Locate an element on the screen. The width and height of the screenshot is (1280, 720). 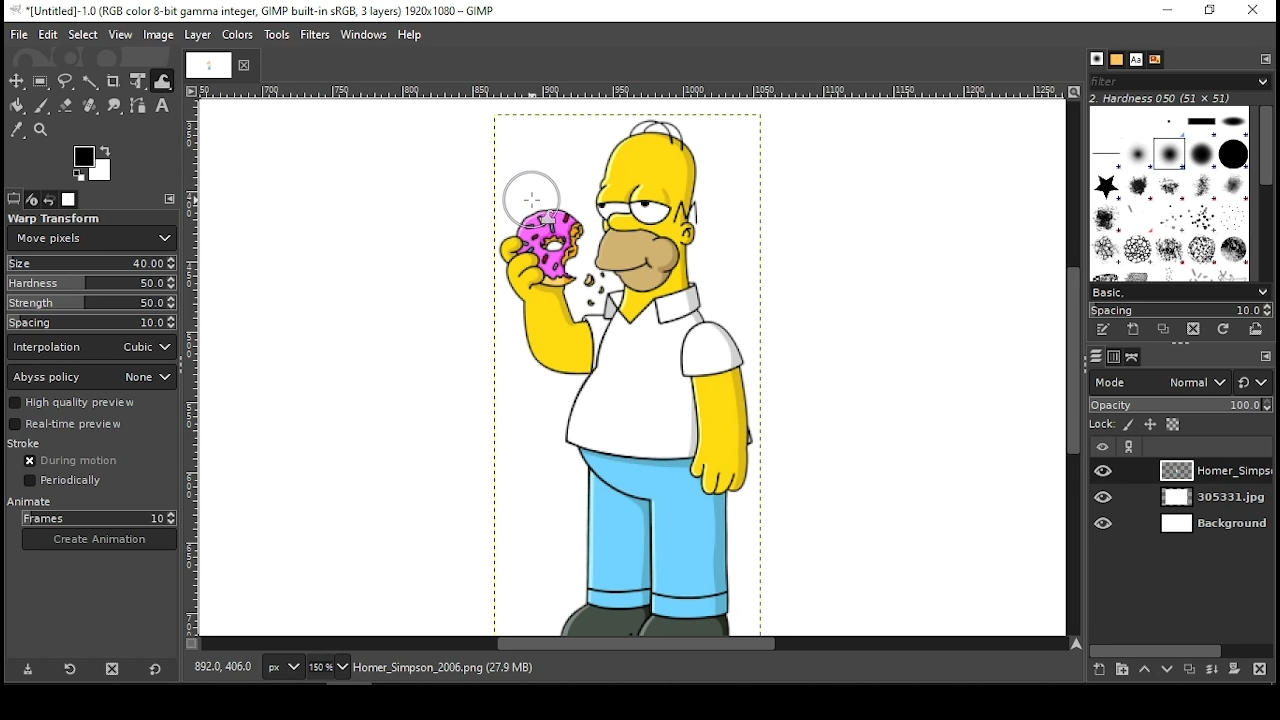
vertical scale is located at coordinates (639, 90).